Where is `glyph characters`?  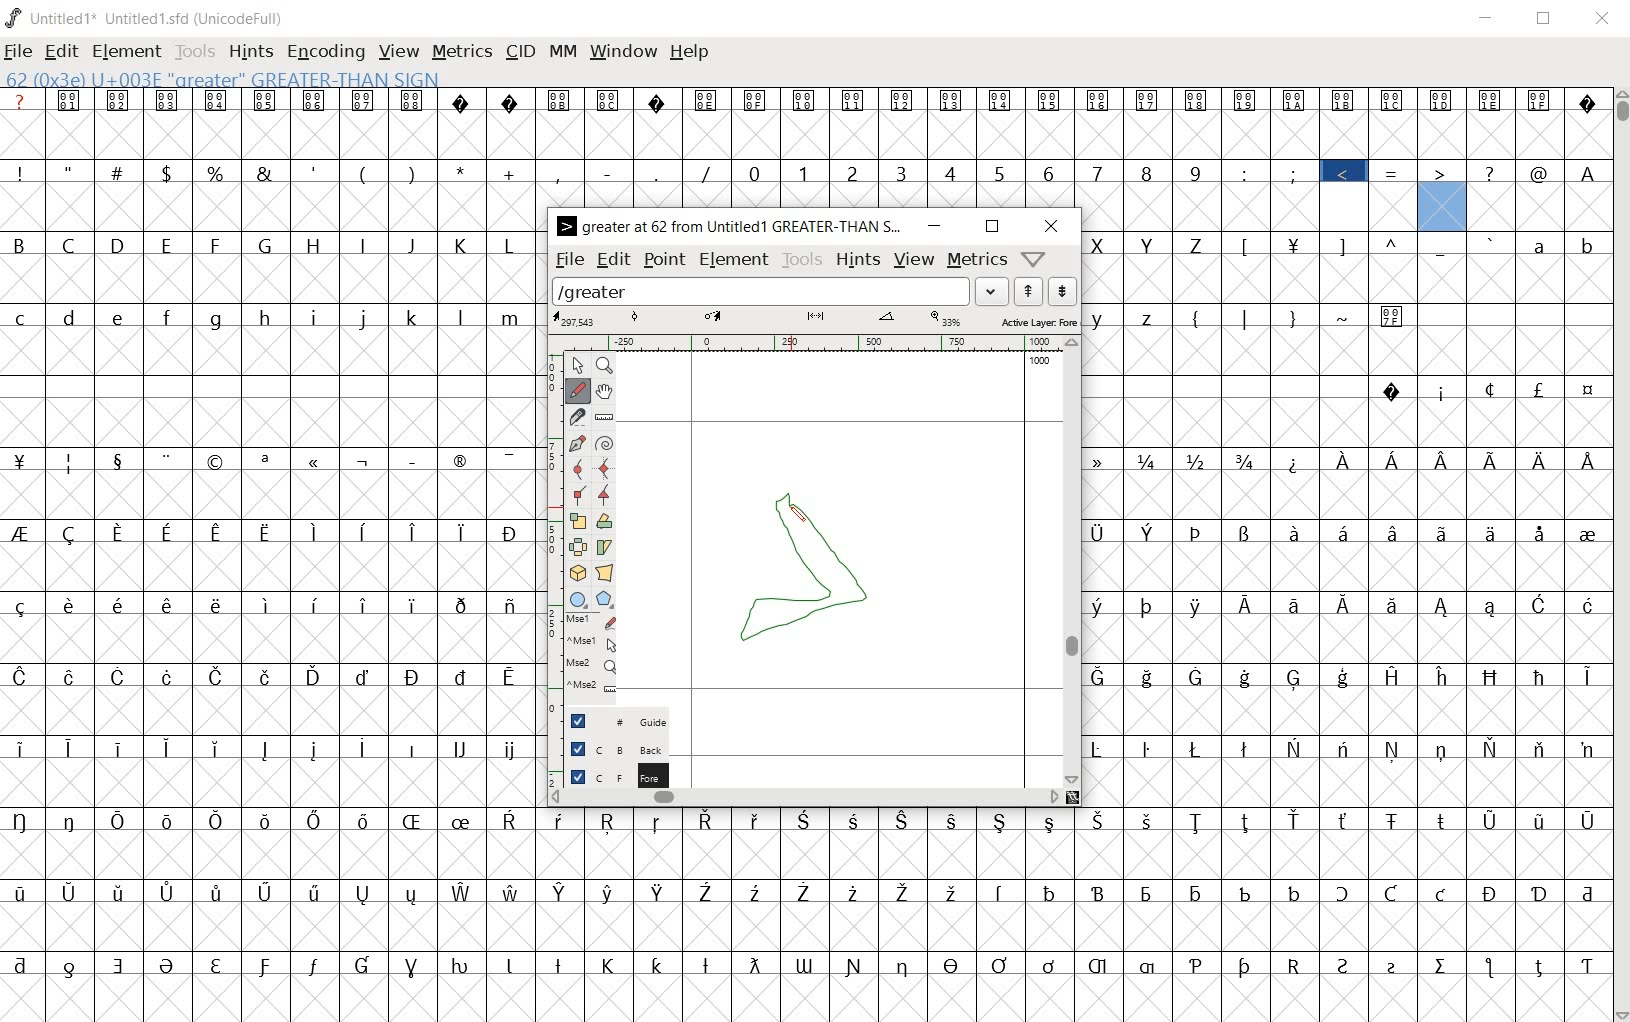
glyph characters is located at coordinates (1074, 915).